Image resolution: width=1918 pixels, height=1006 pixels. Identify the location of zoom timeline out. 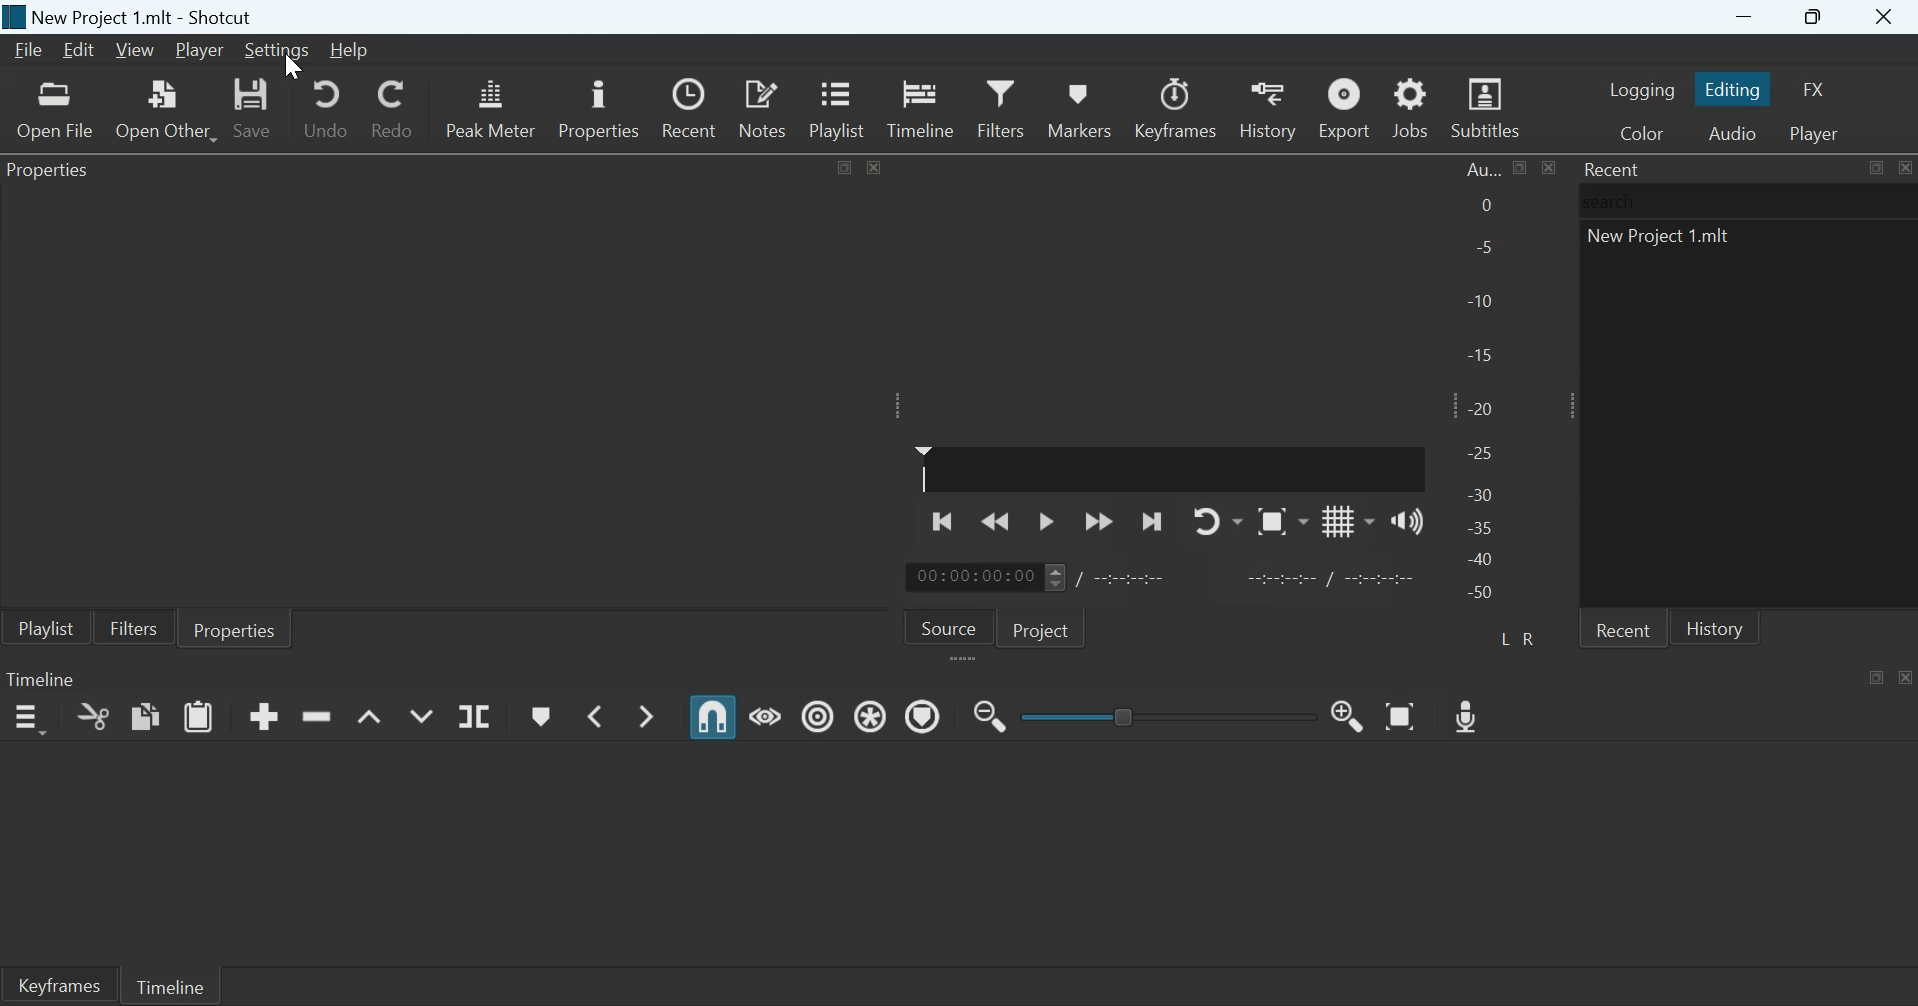
(990, 714).